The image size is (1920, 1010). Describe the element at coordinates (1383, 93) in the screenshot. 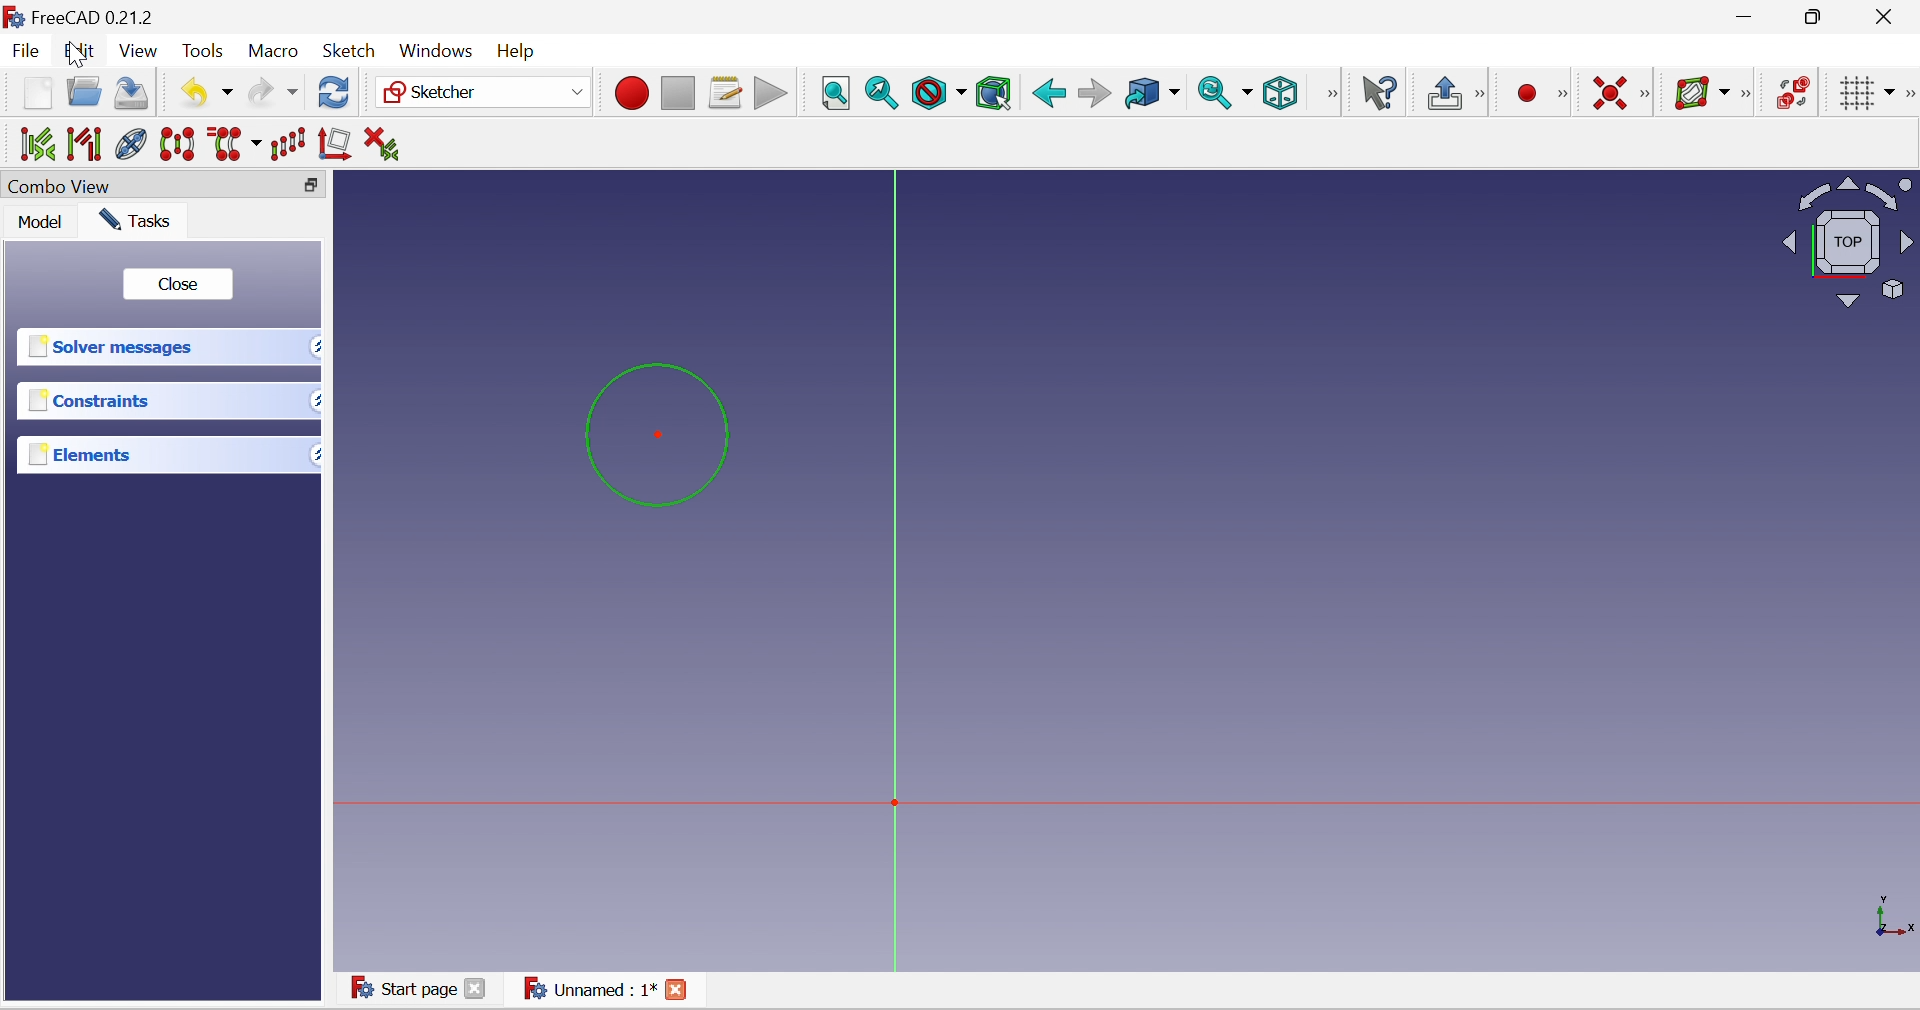

I see `What's this?` at that location.